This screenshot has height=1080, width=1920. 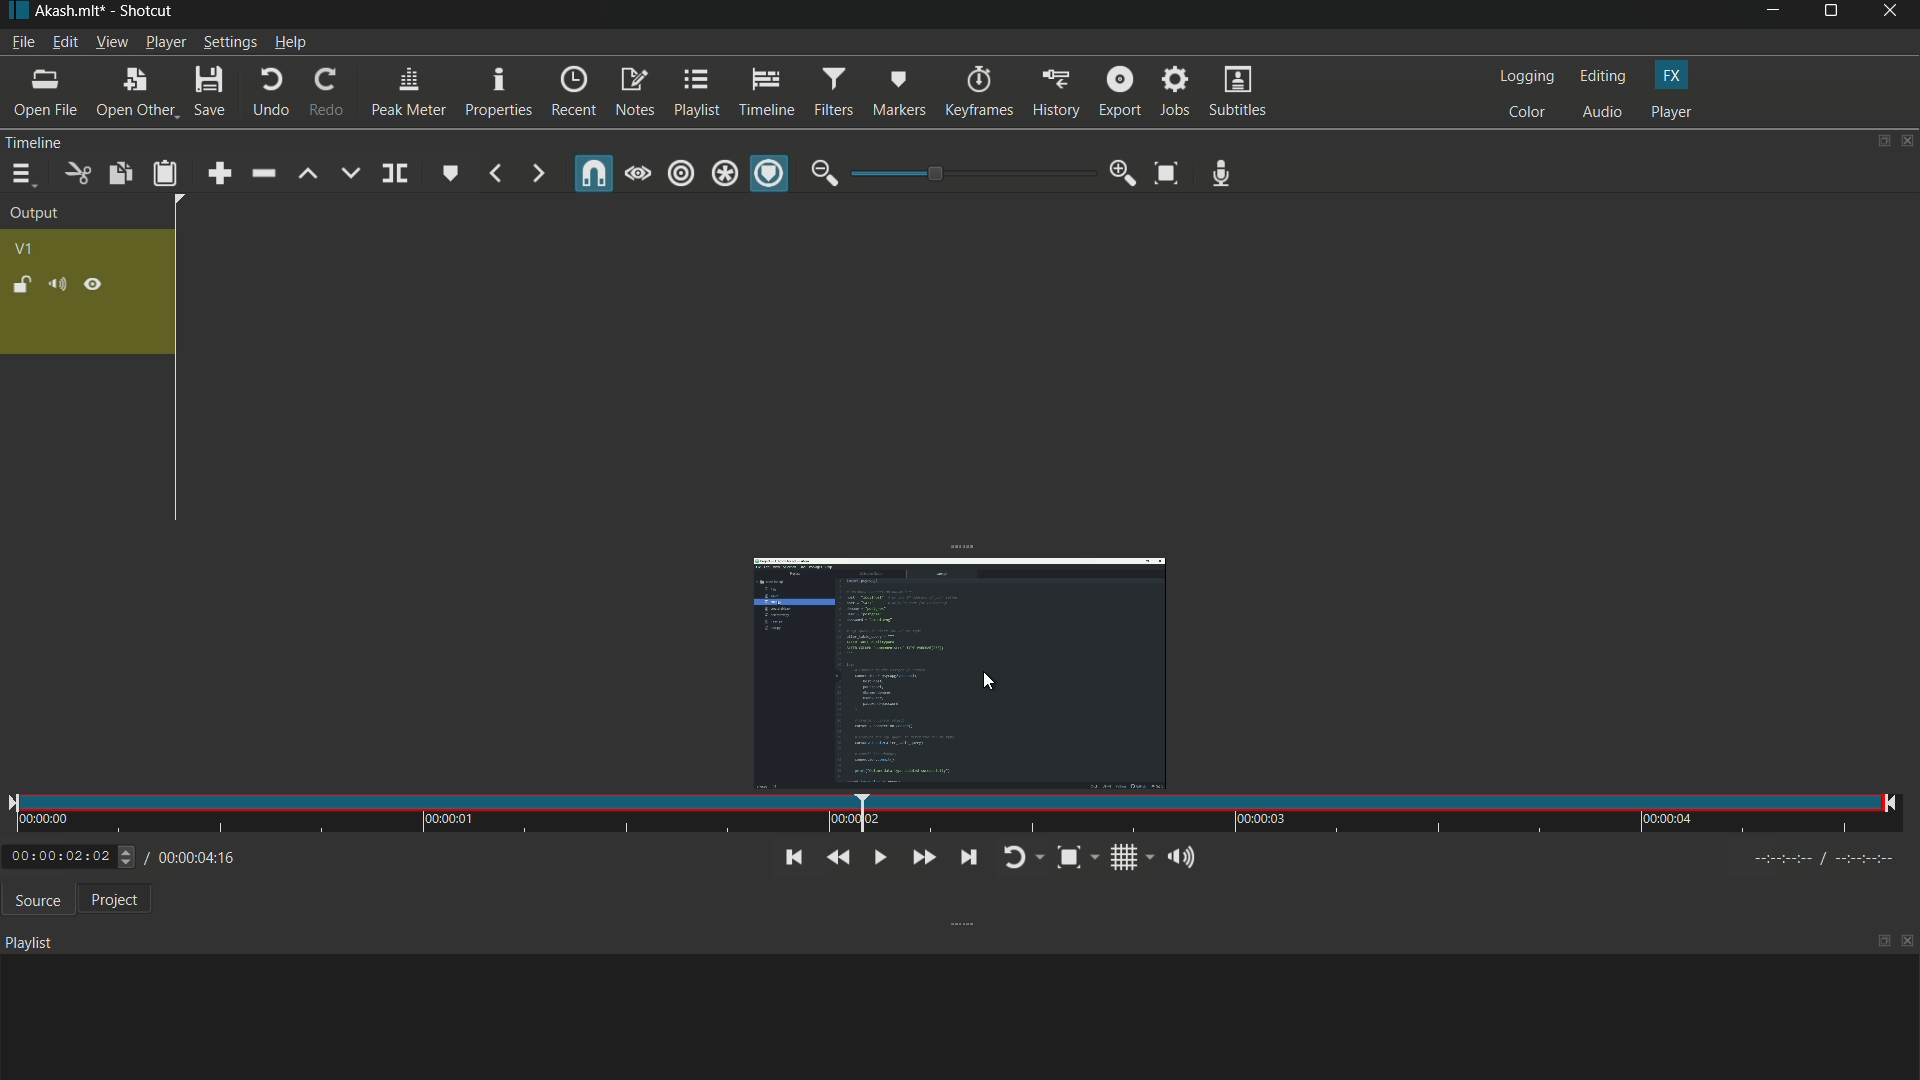 What do you see at coordinates (635, 94) in the screenshot?
I see `notes` at bounding box center [635, 94].